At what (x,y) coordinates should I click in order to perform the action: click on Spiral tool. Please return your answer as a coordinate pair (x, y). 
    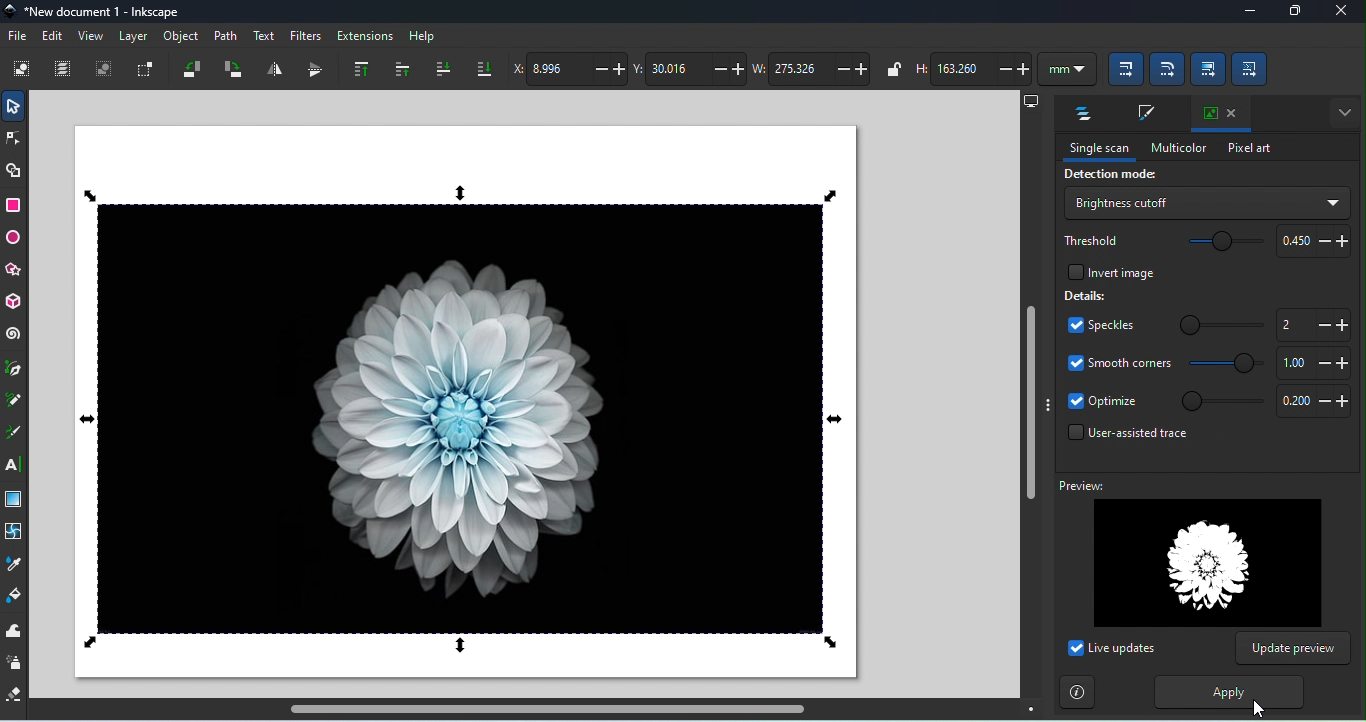
    Looking at the image, I should click on (13, 336).